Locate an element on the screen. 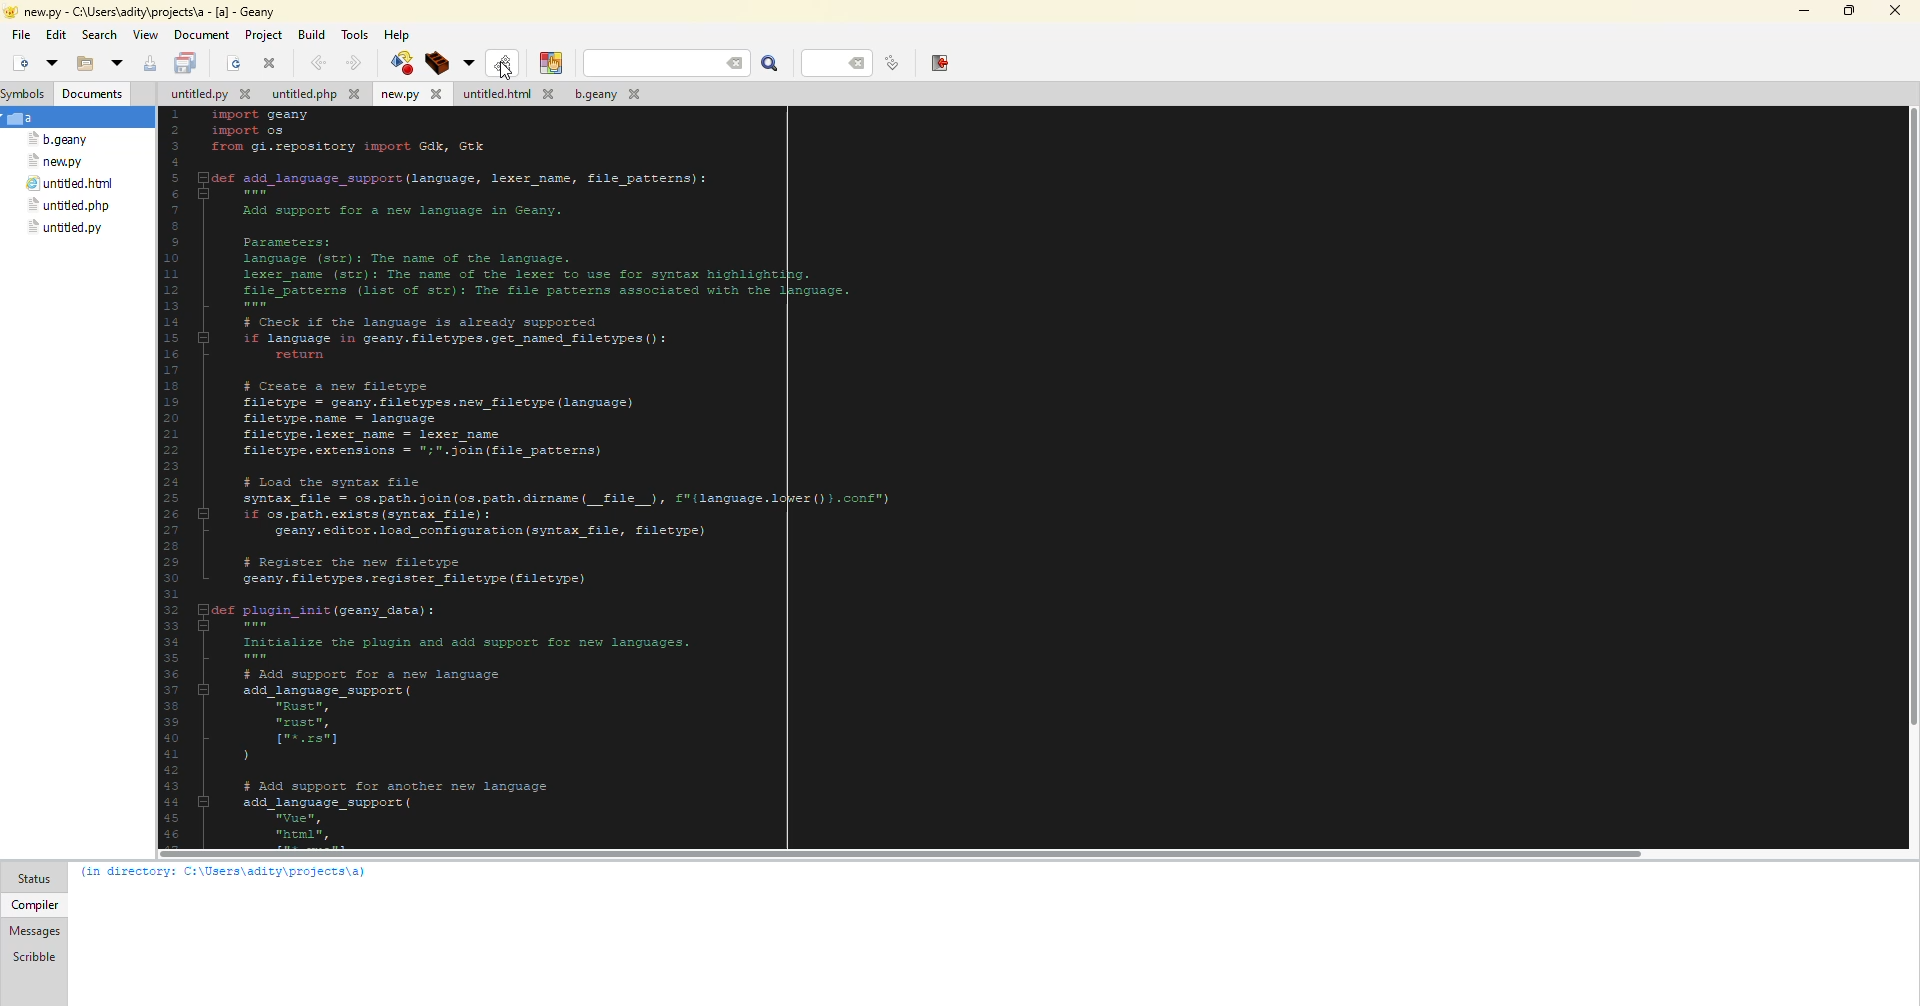 This screenshot has height=1006, width=1920. open is located at coordinates (114, 63).